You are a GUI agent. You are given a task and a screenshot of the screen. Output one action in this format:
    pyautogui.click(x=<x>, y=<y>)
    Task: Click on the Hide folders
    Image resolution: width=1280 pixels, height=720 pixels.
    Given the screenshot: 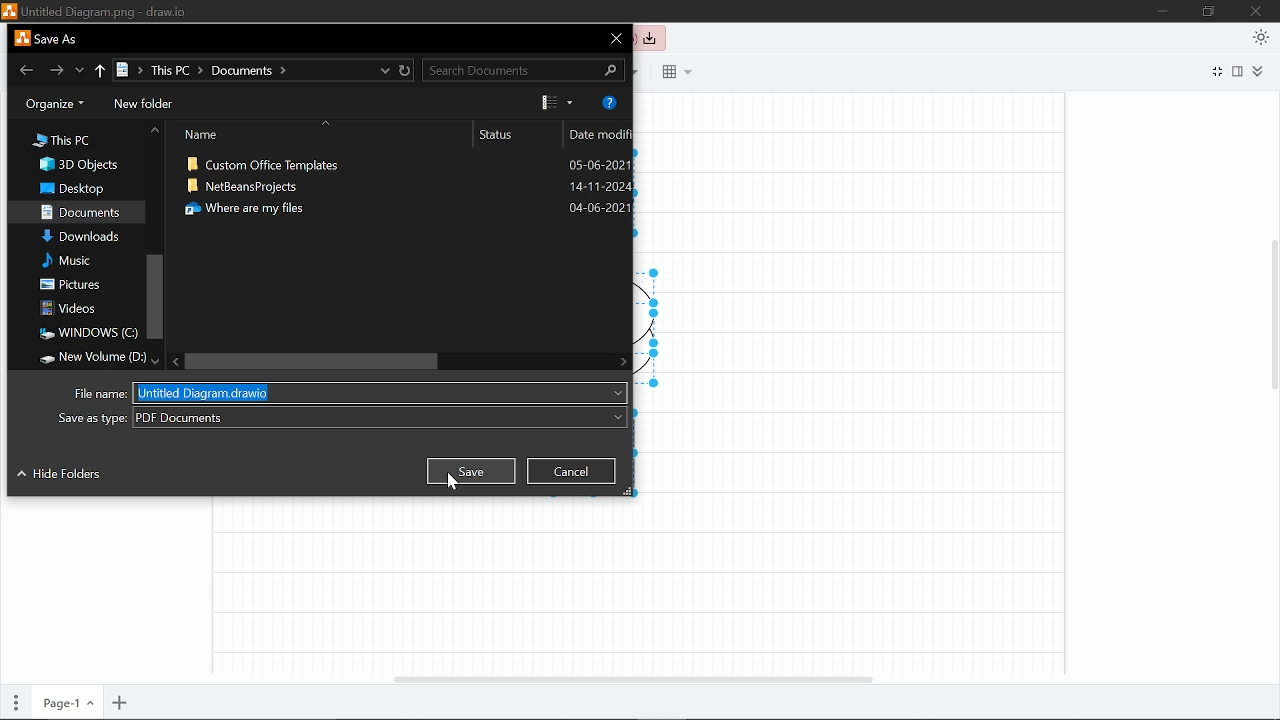 What is the action you would take?
    pyautogui.click(x=58, y=477)
    